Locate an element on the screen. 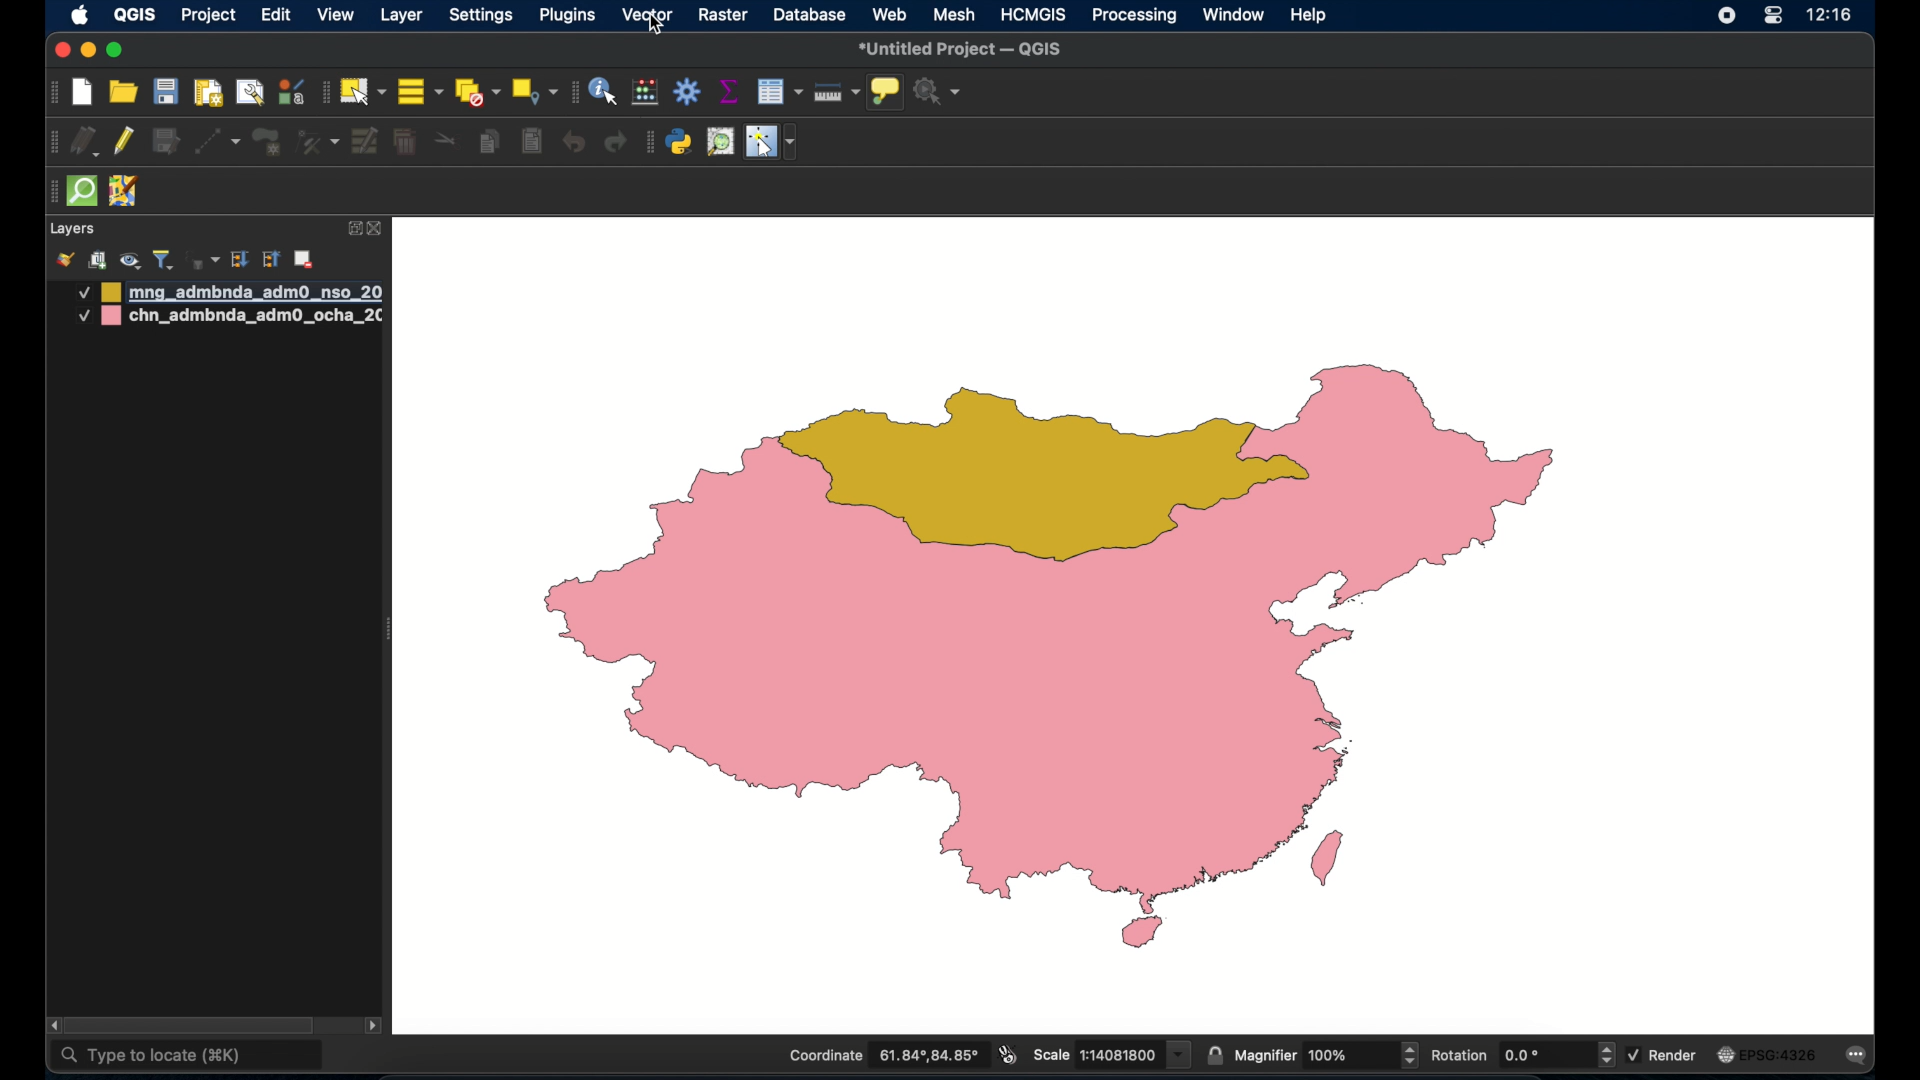 The width and height of the screenshot is (1920, 1080). quick som is located at coordinates (80, 192).